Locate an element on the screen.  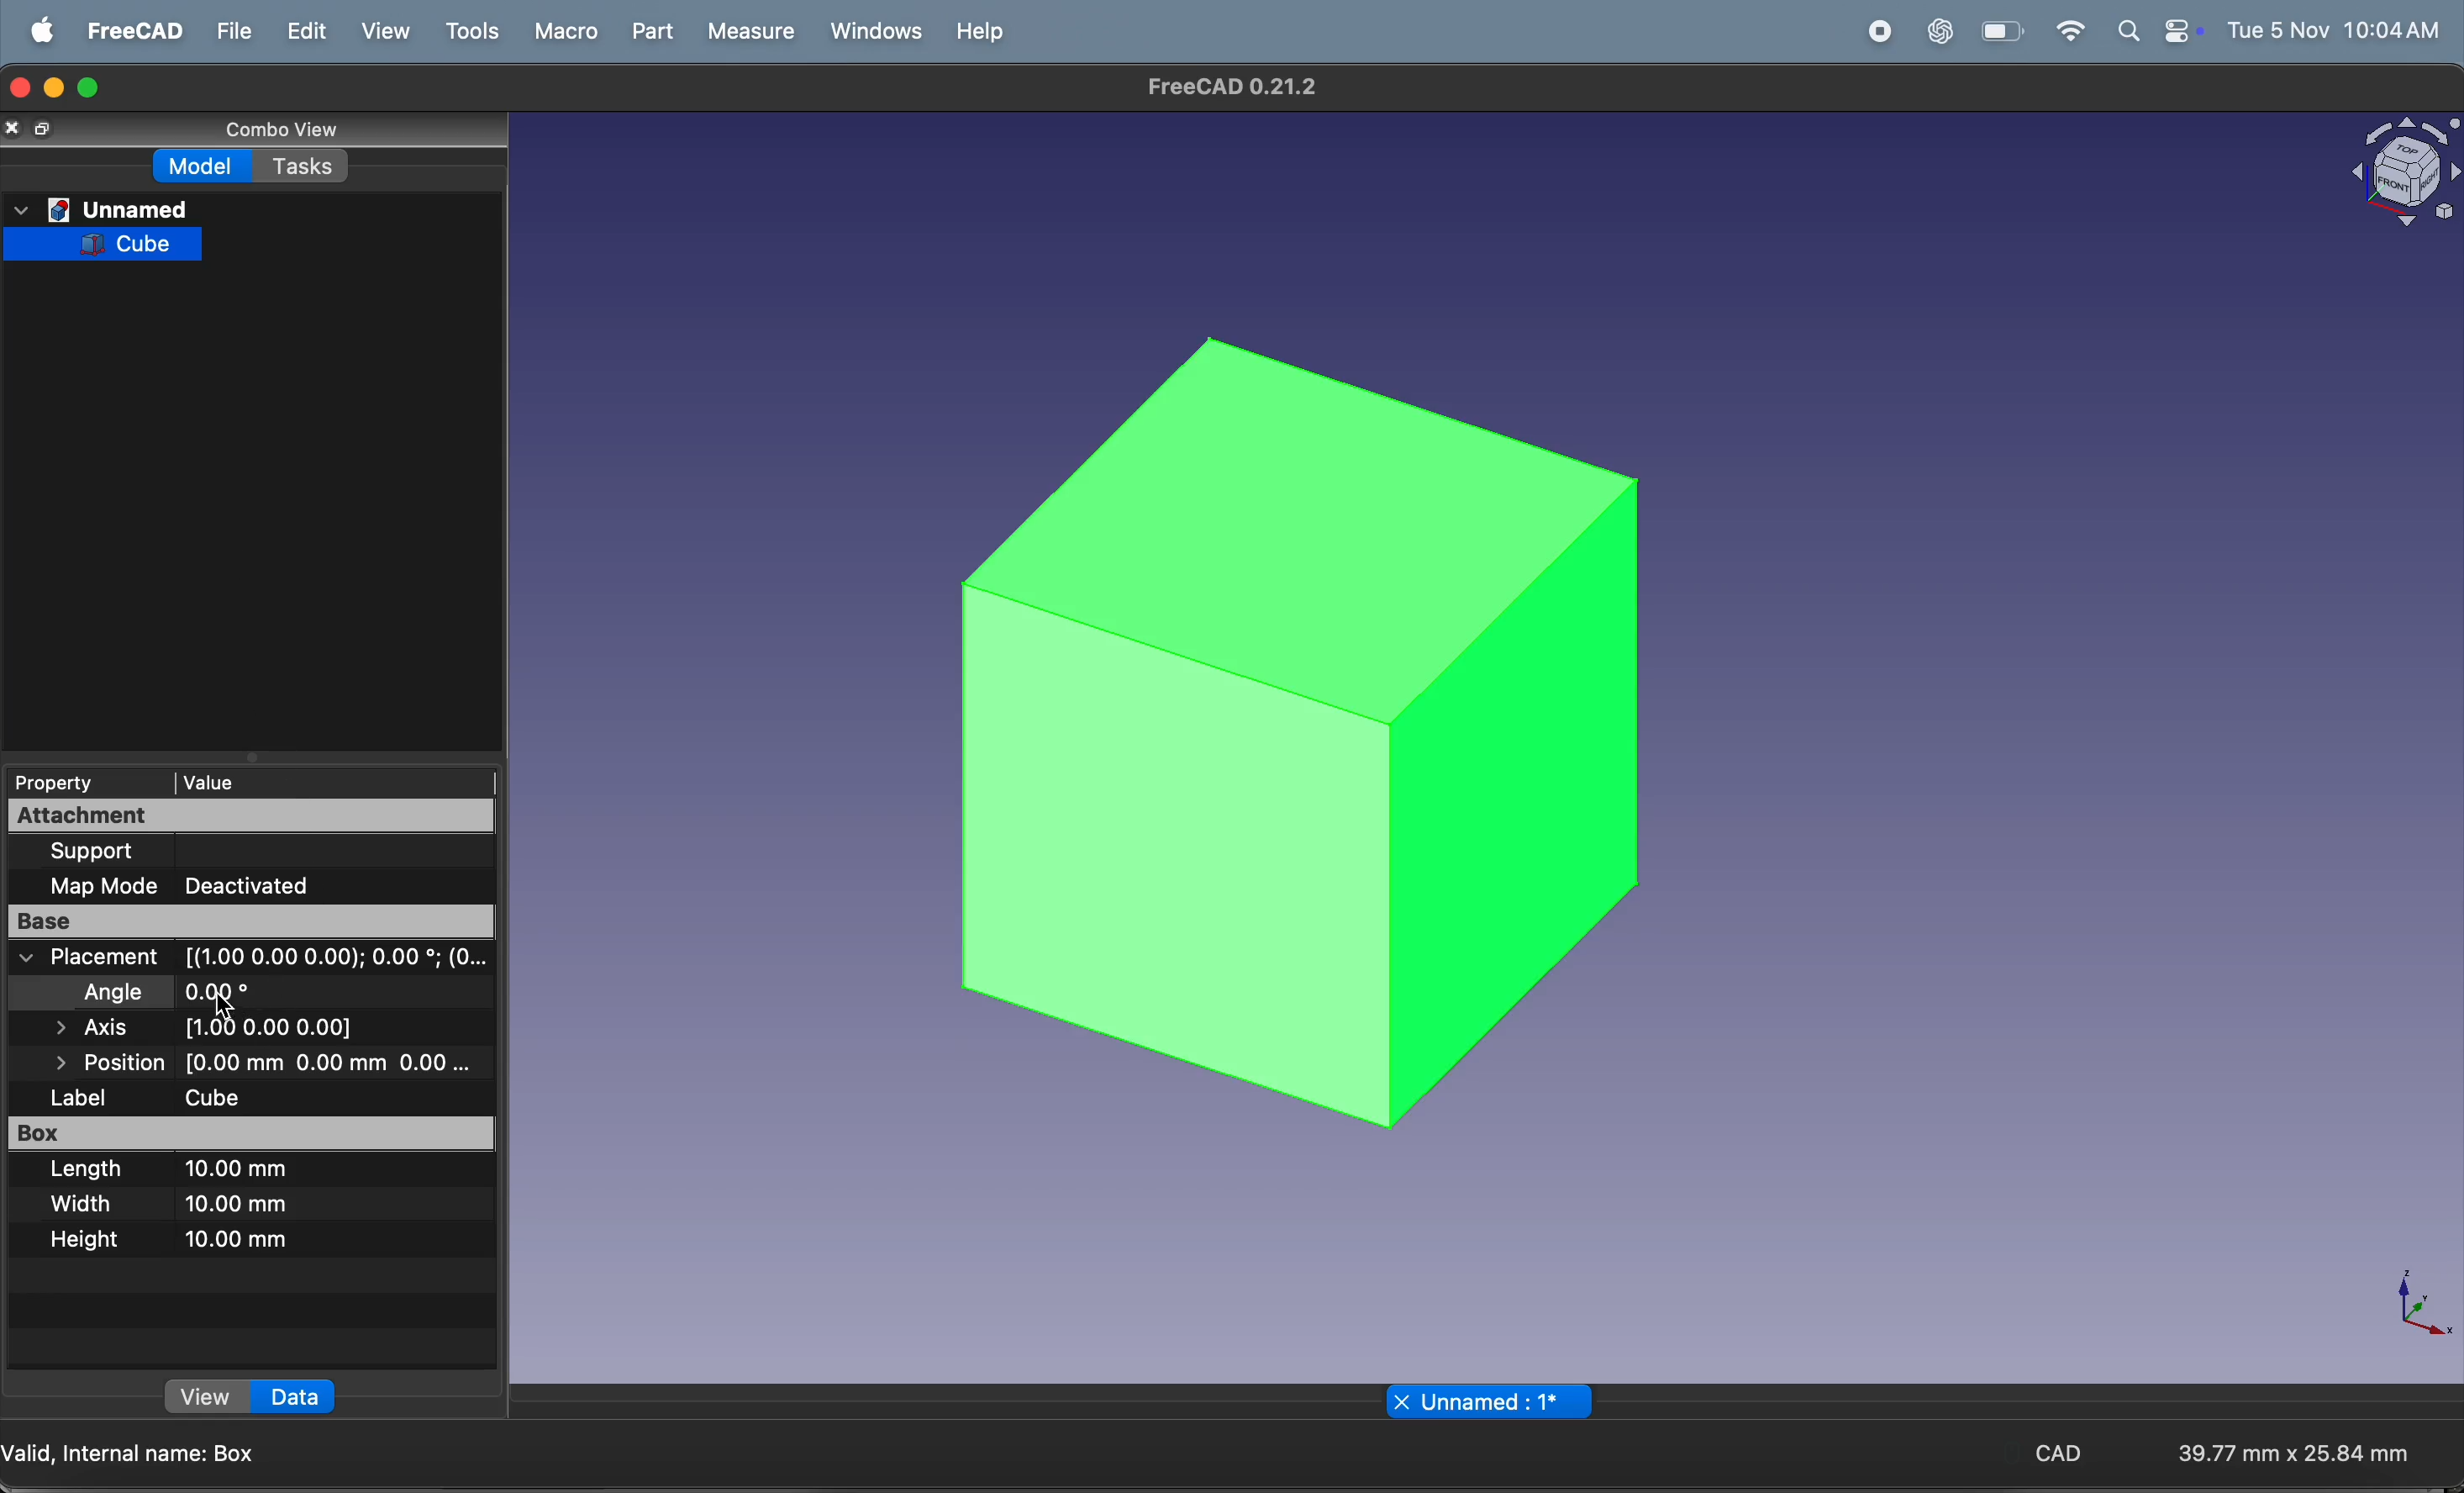
chatgpt is located at coordinates (1936, 29).